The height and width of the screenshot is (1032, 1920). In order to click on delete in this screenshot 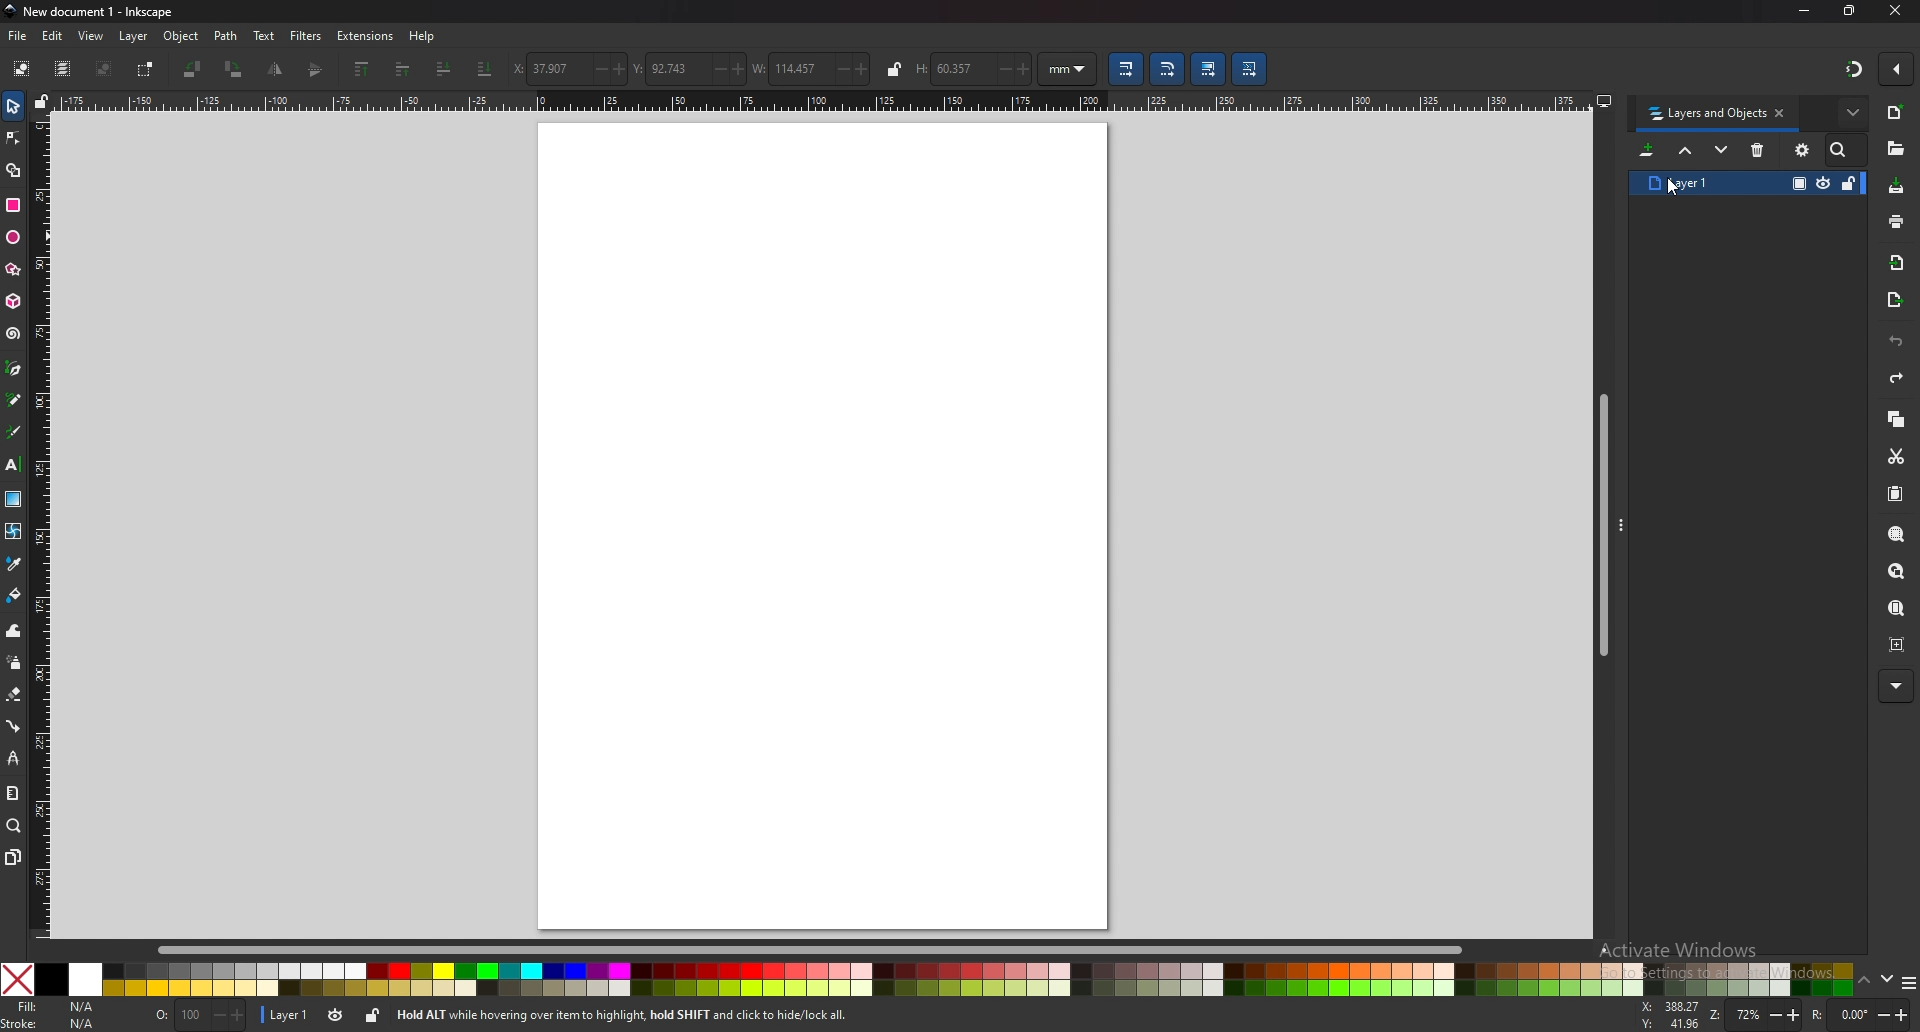, I will do `click(1758, 150)`.